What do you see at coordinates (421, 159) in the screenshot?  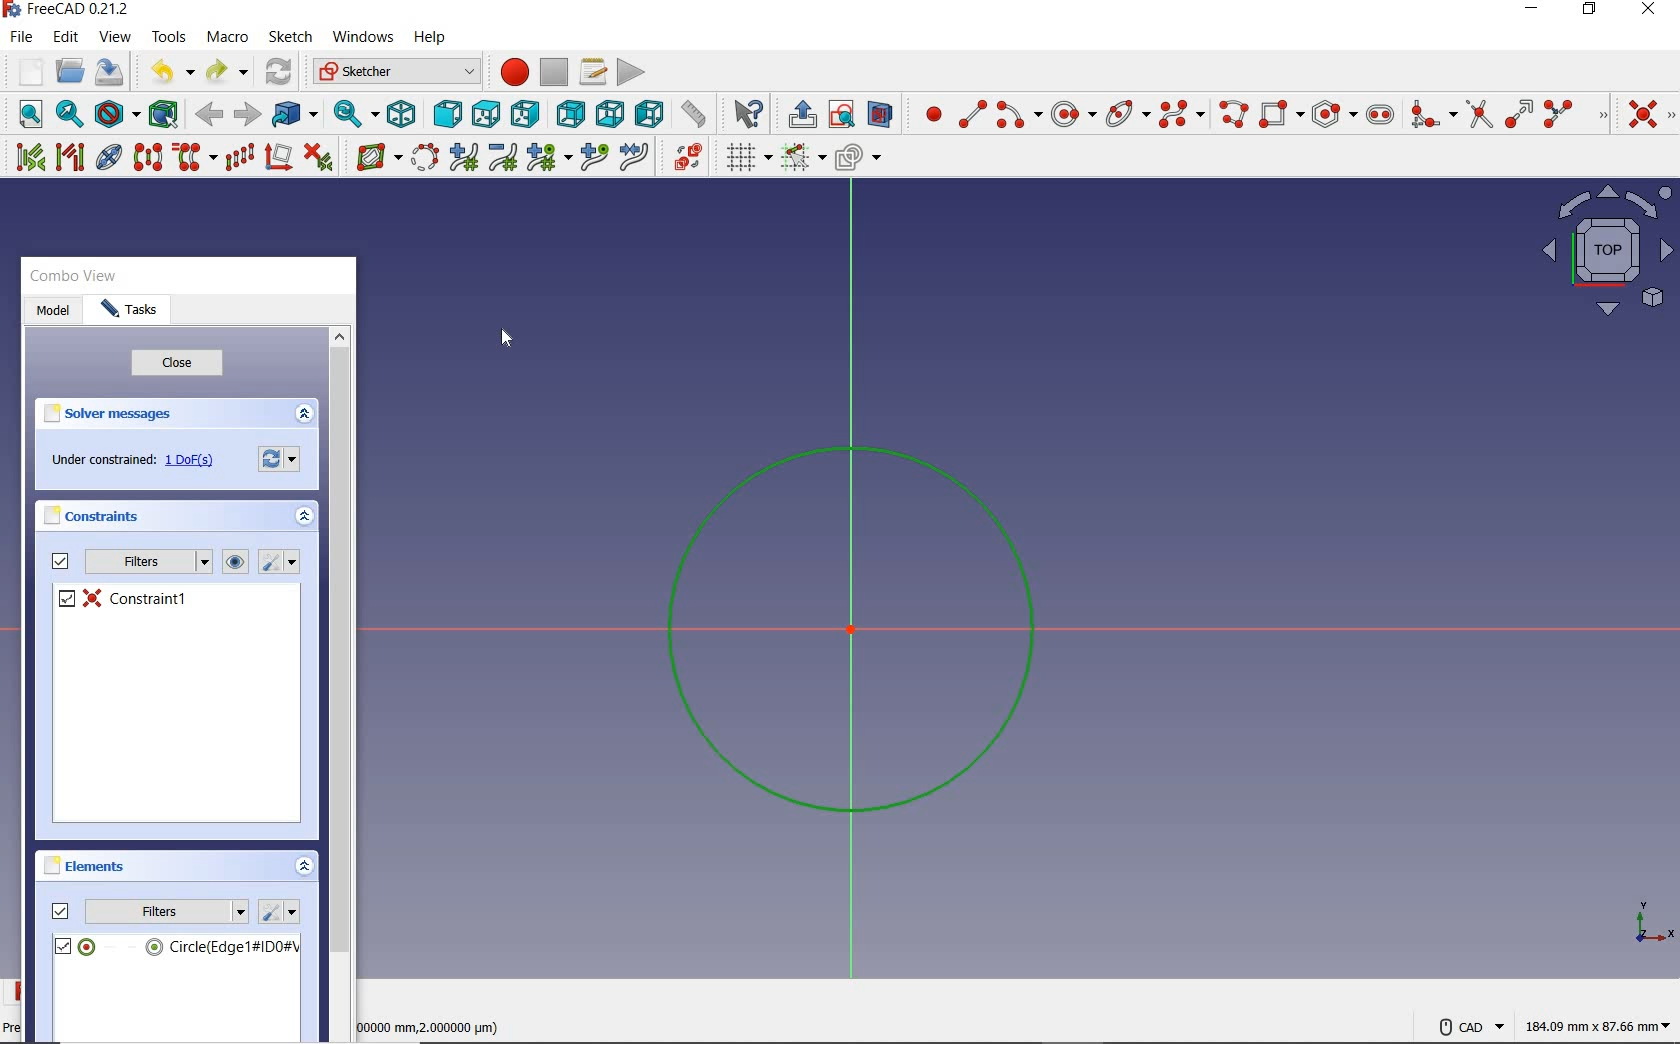 I see `convert geometry to B-spline` at bounding box center [421, 159].